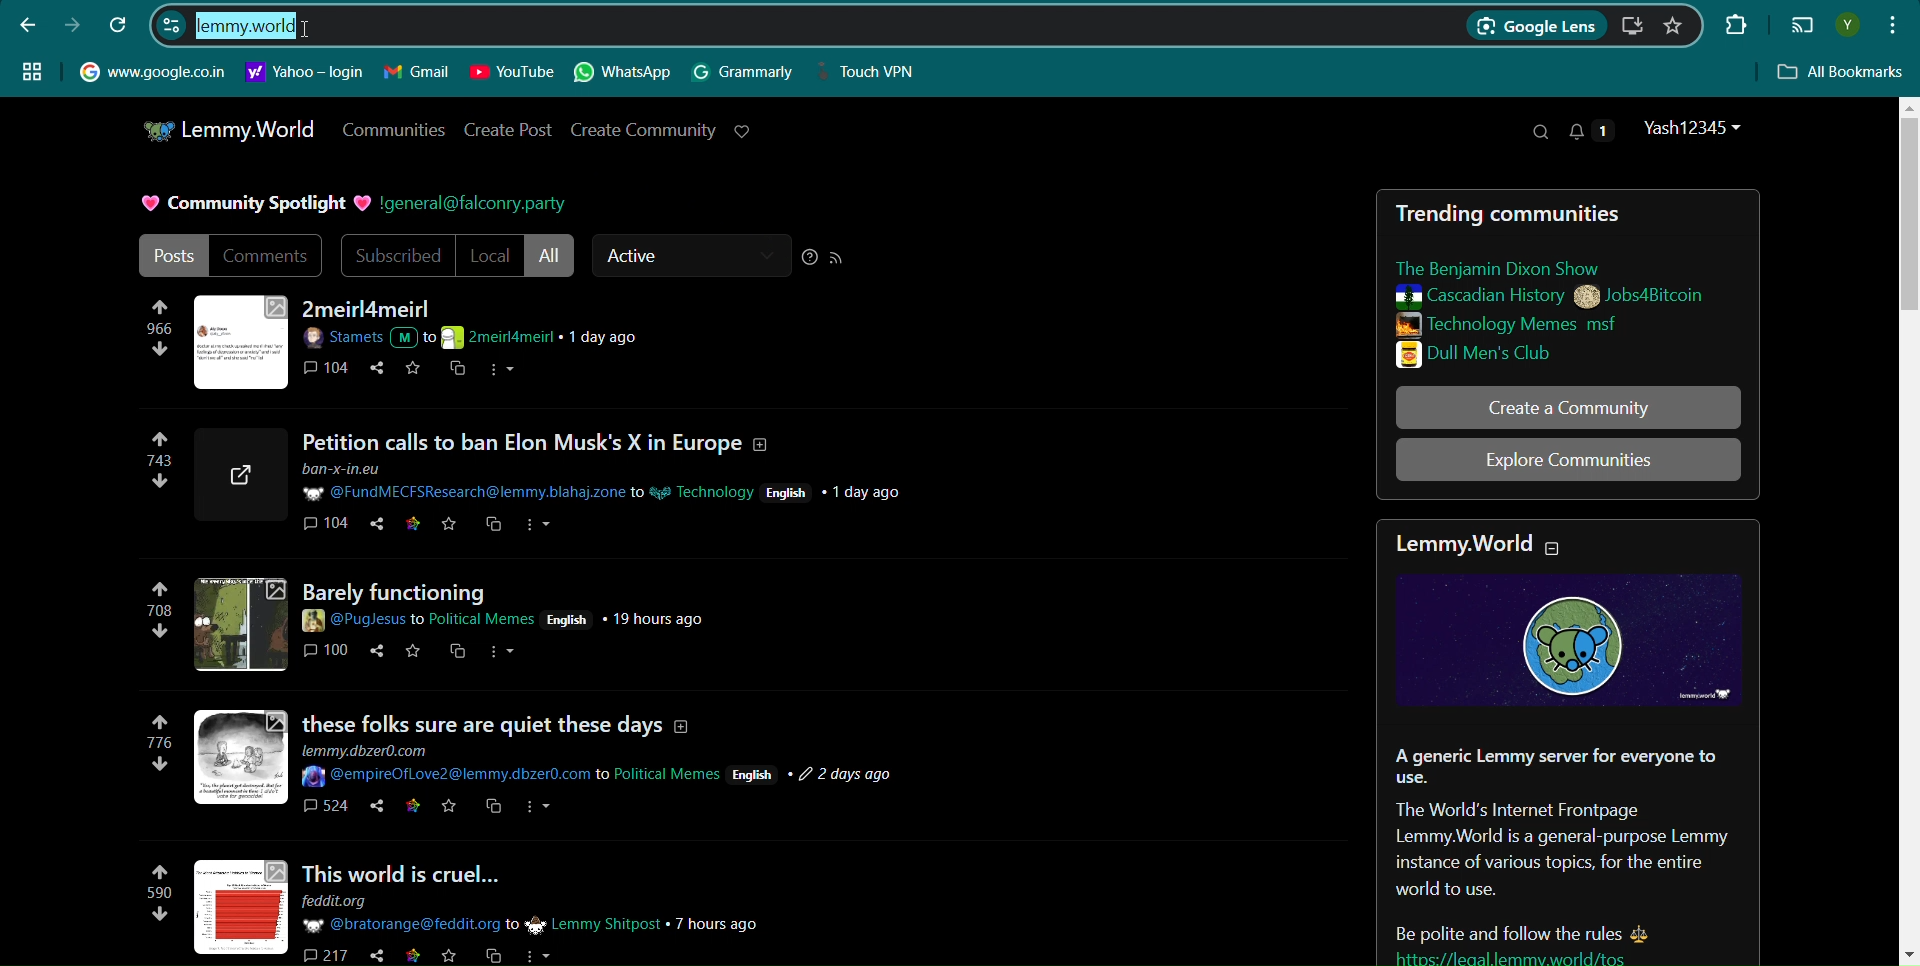 This screenshot has width=1920, height=966. I want to click on 708, so click(159, 614).